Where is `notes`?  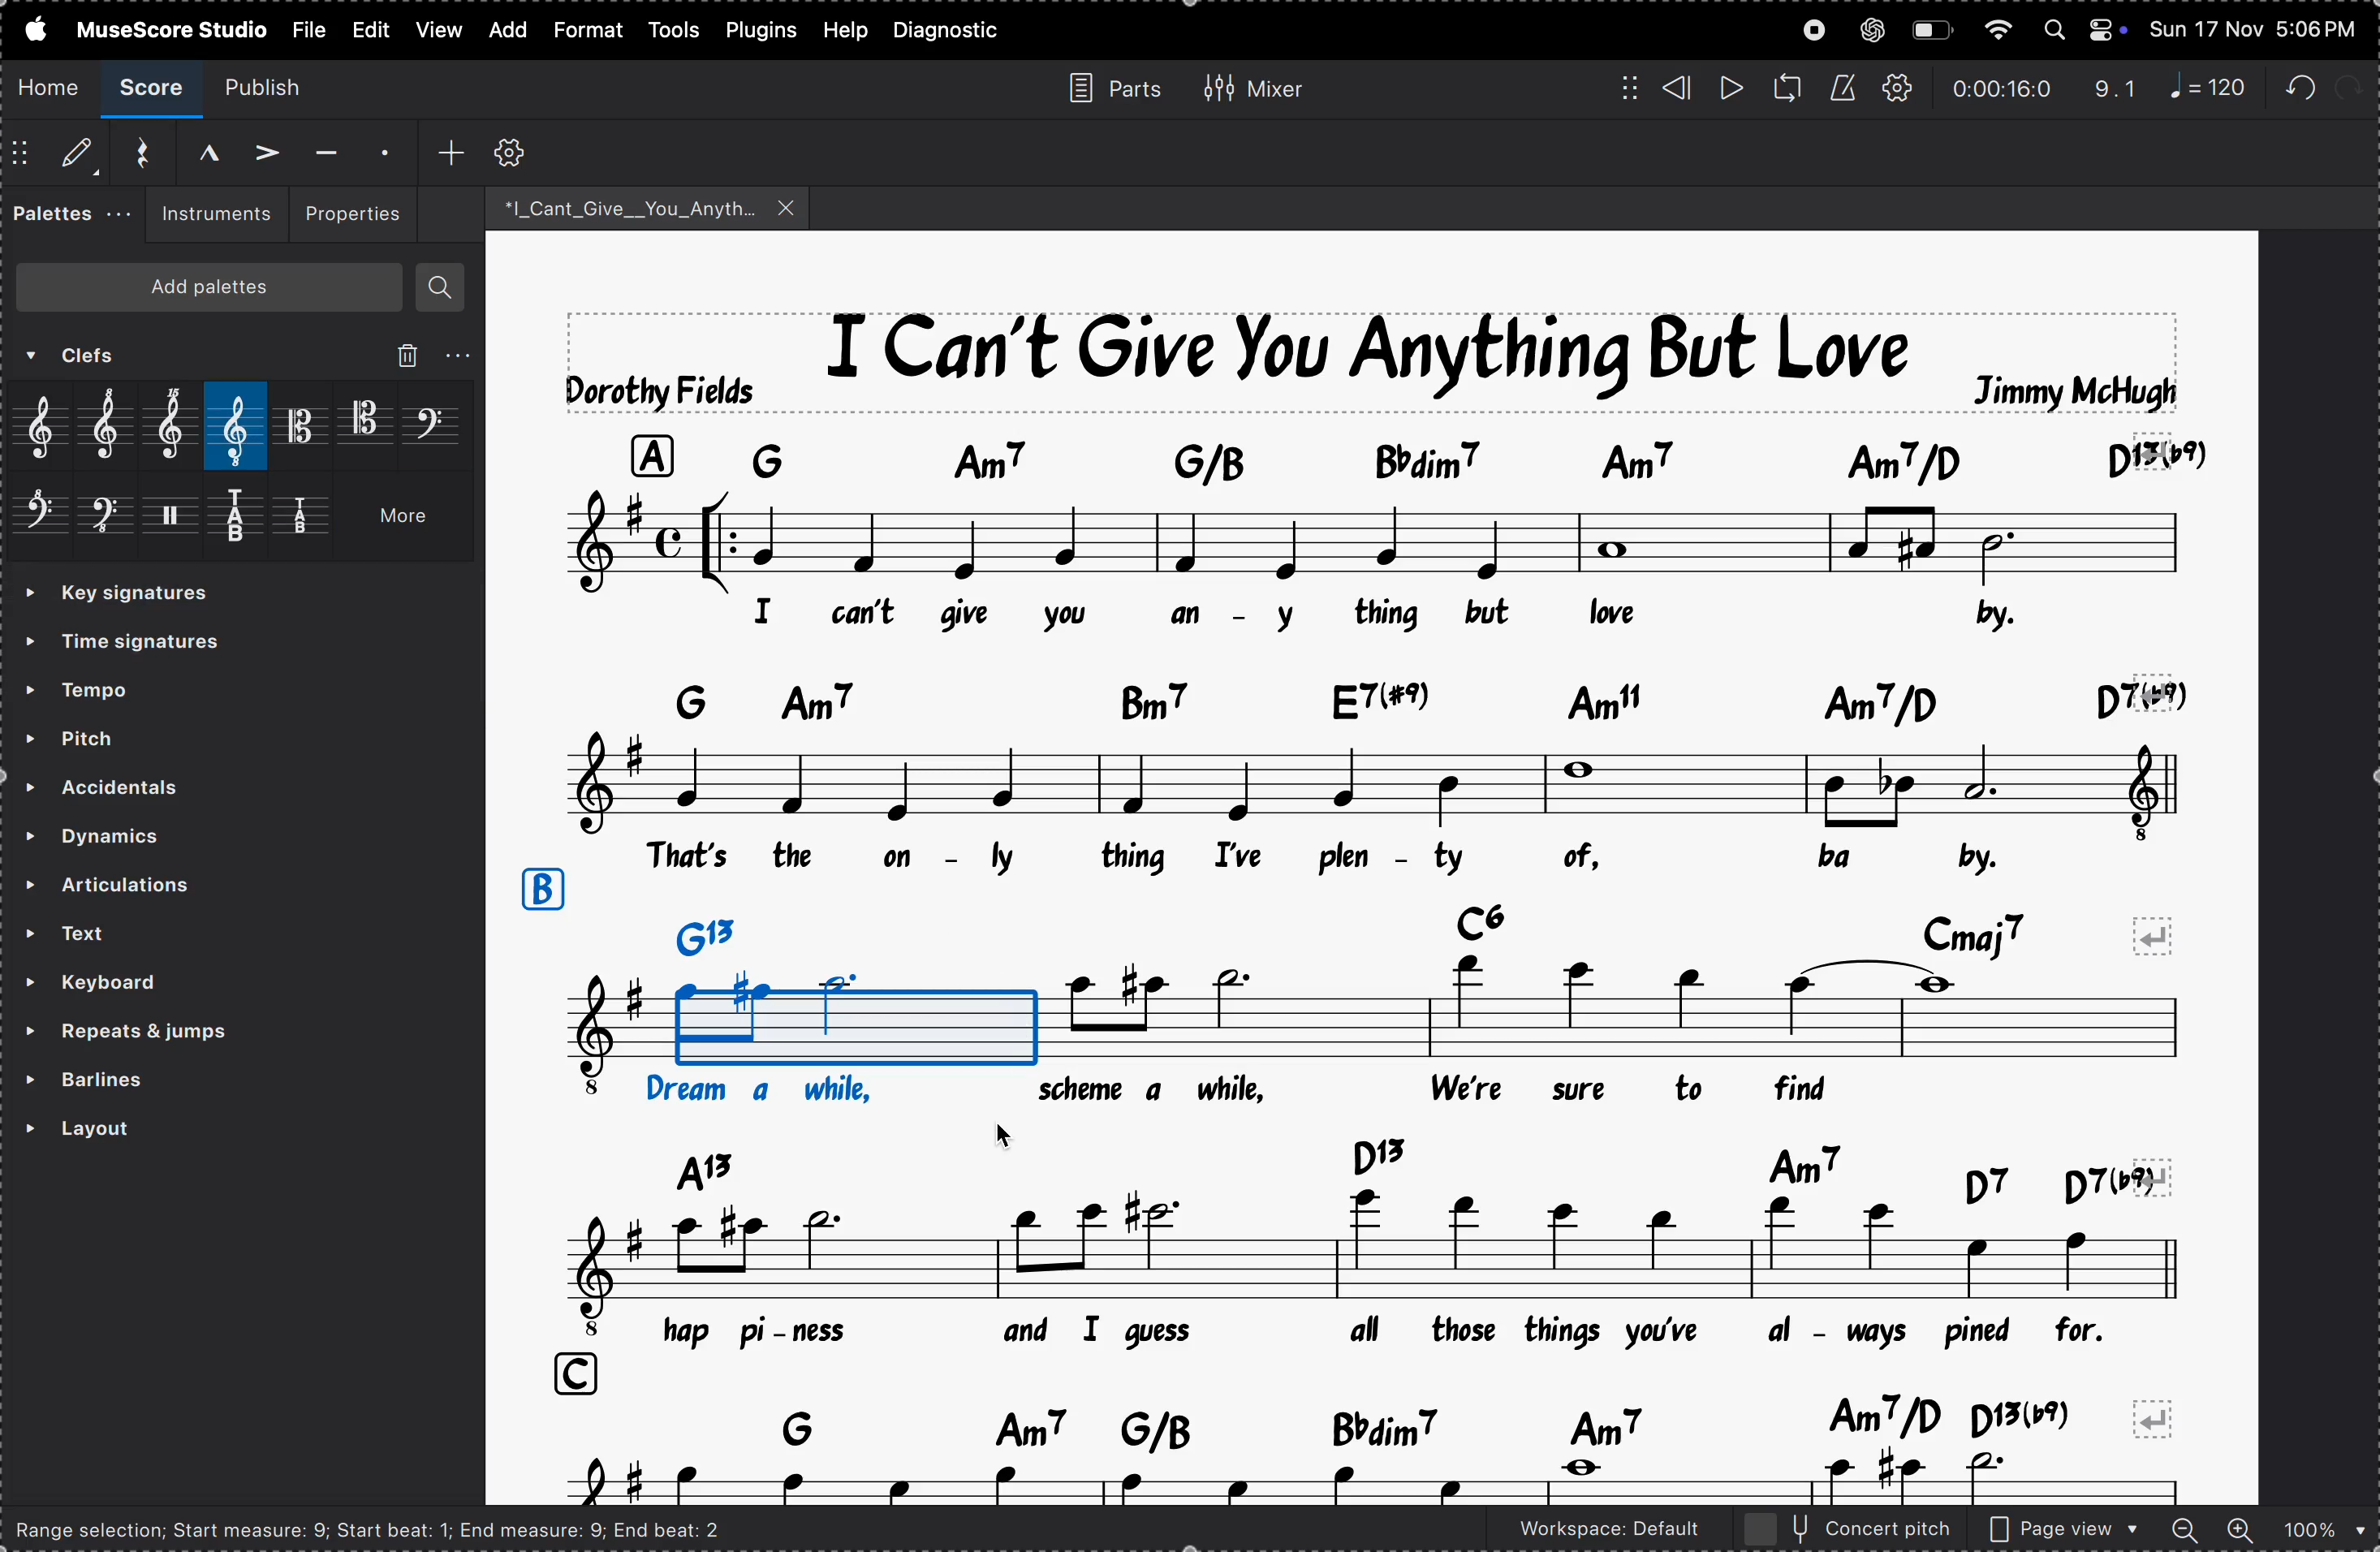
notes is located at coordinates (1385, 1481).